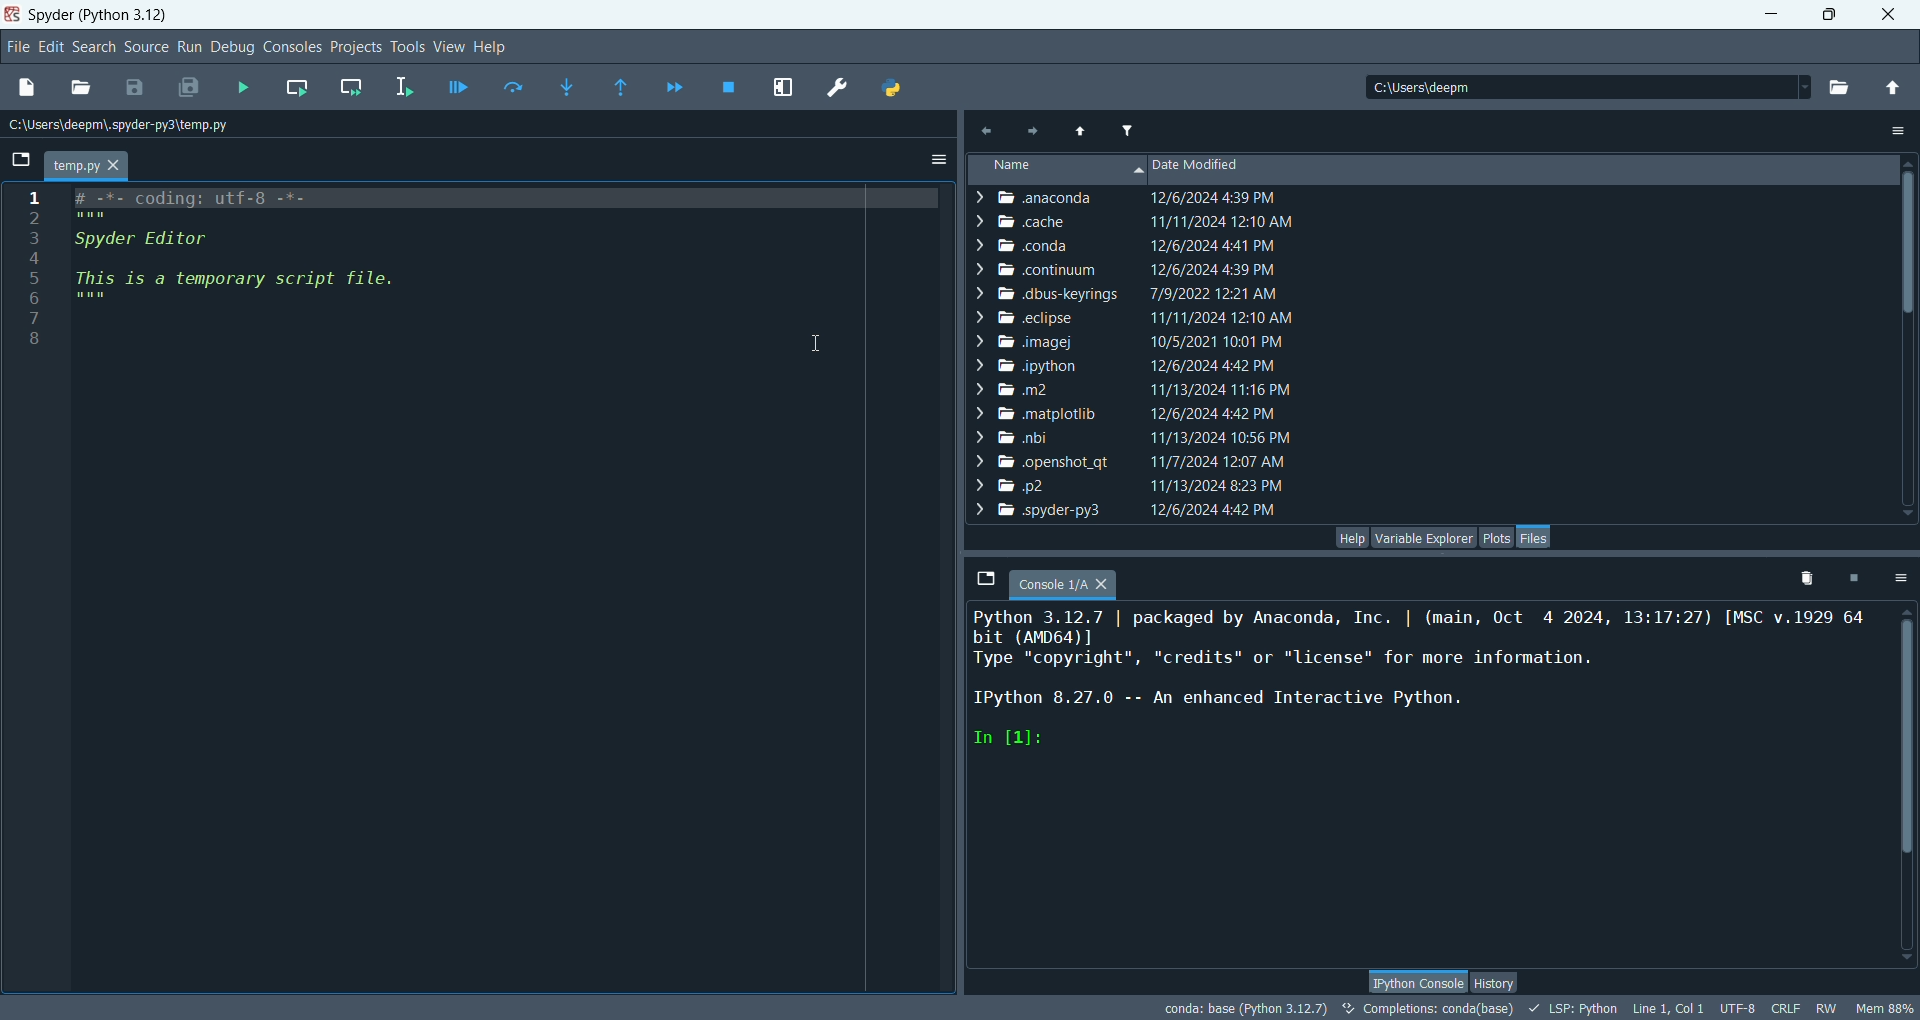  I want to click on script file, so click(246, 258).